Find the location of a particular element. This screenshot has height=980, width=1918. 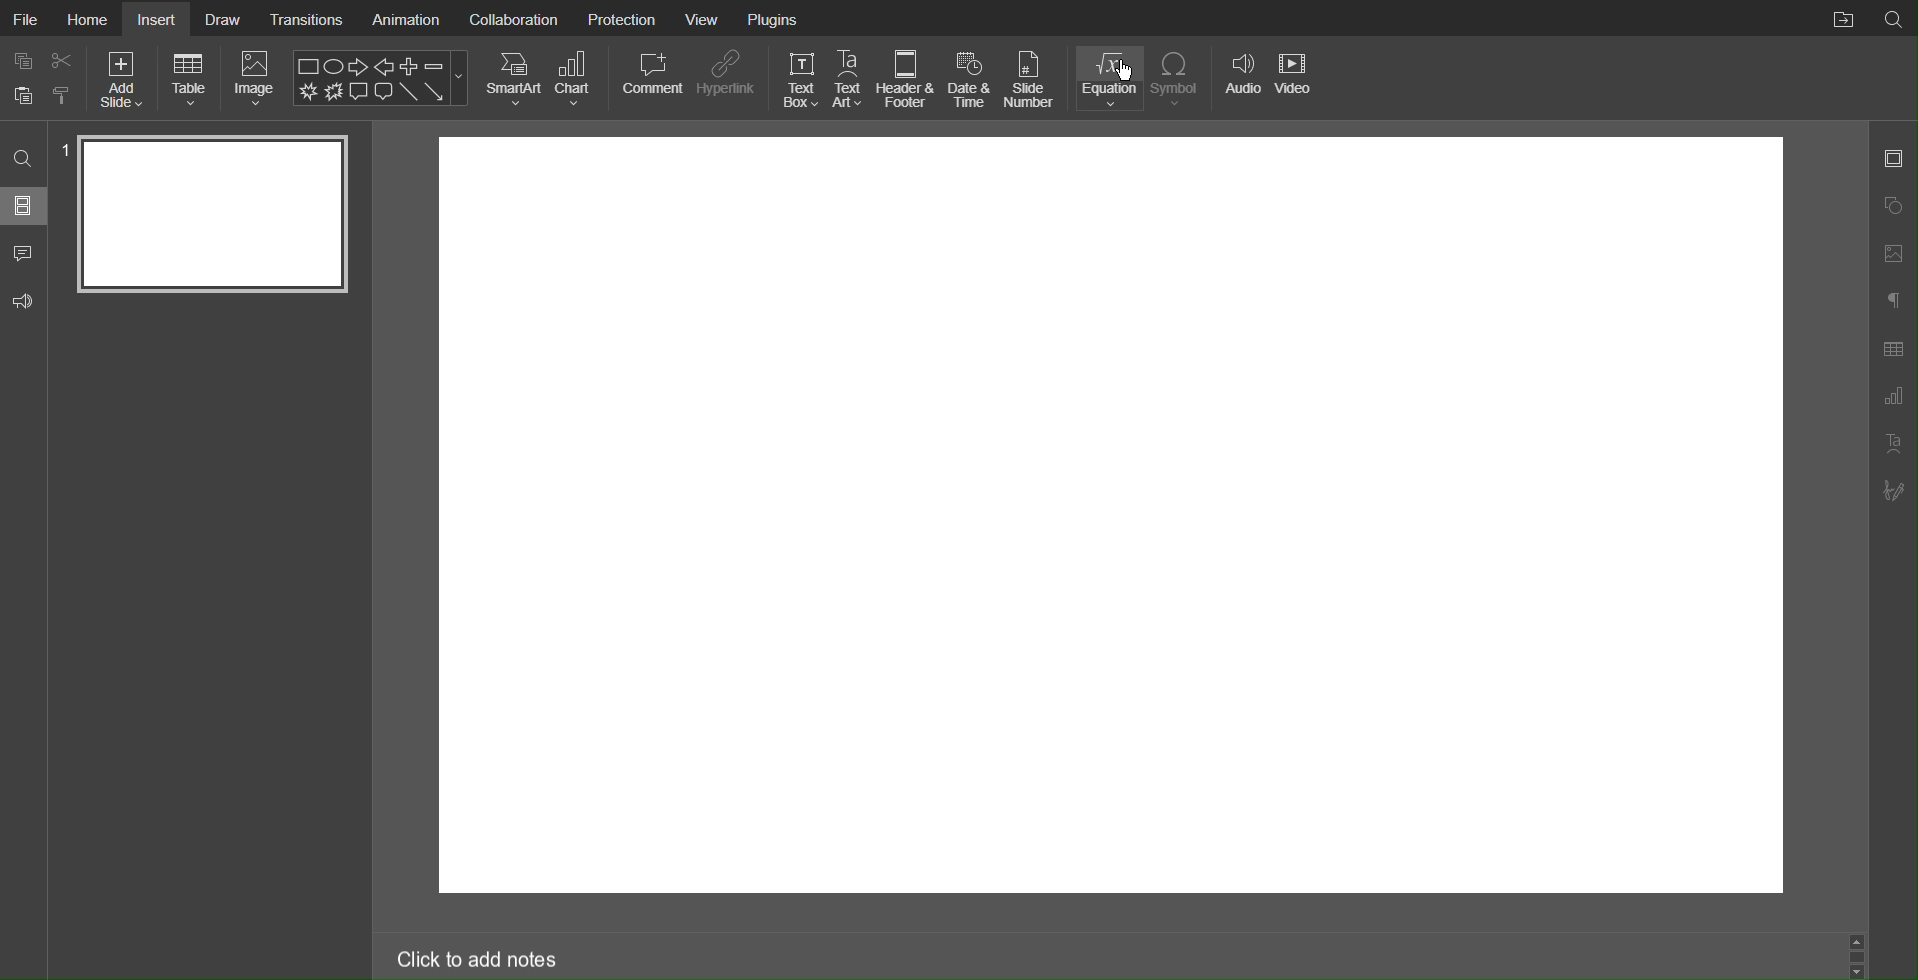

Click to add notes is located at coordinates (476, 962).